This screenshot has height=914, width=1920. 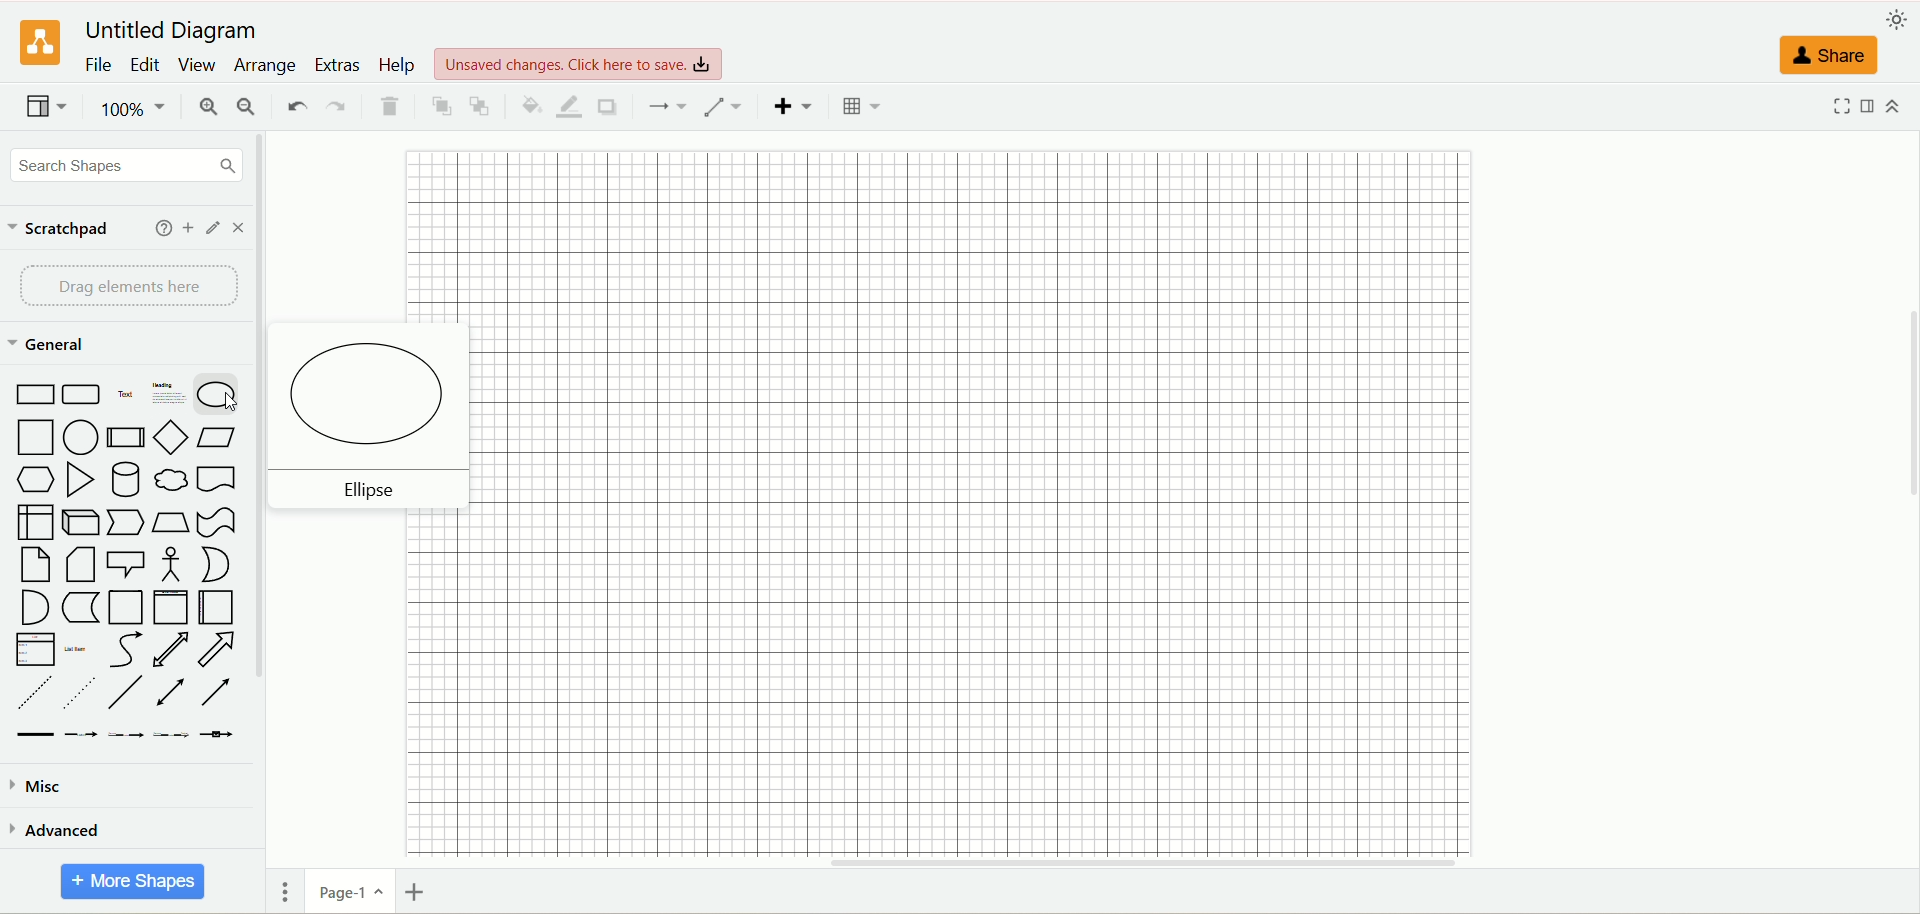 What do you see at coordinates (221, 607) in the screenshot?
I see `horizontal container` at bounding box center [221, 607].